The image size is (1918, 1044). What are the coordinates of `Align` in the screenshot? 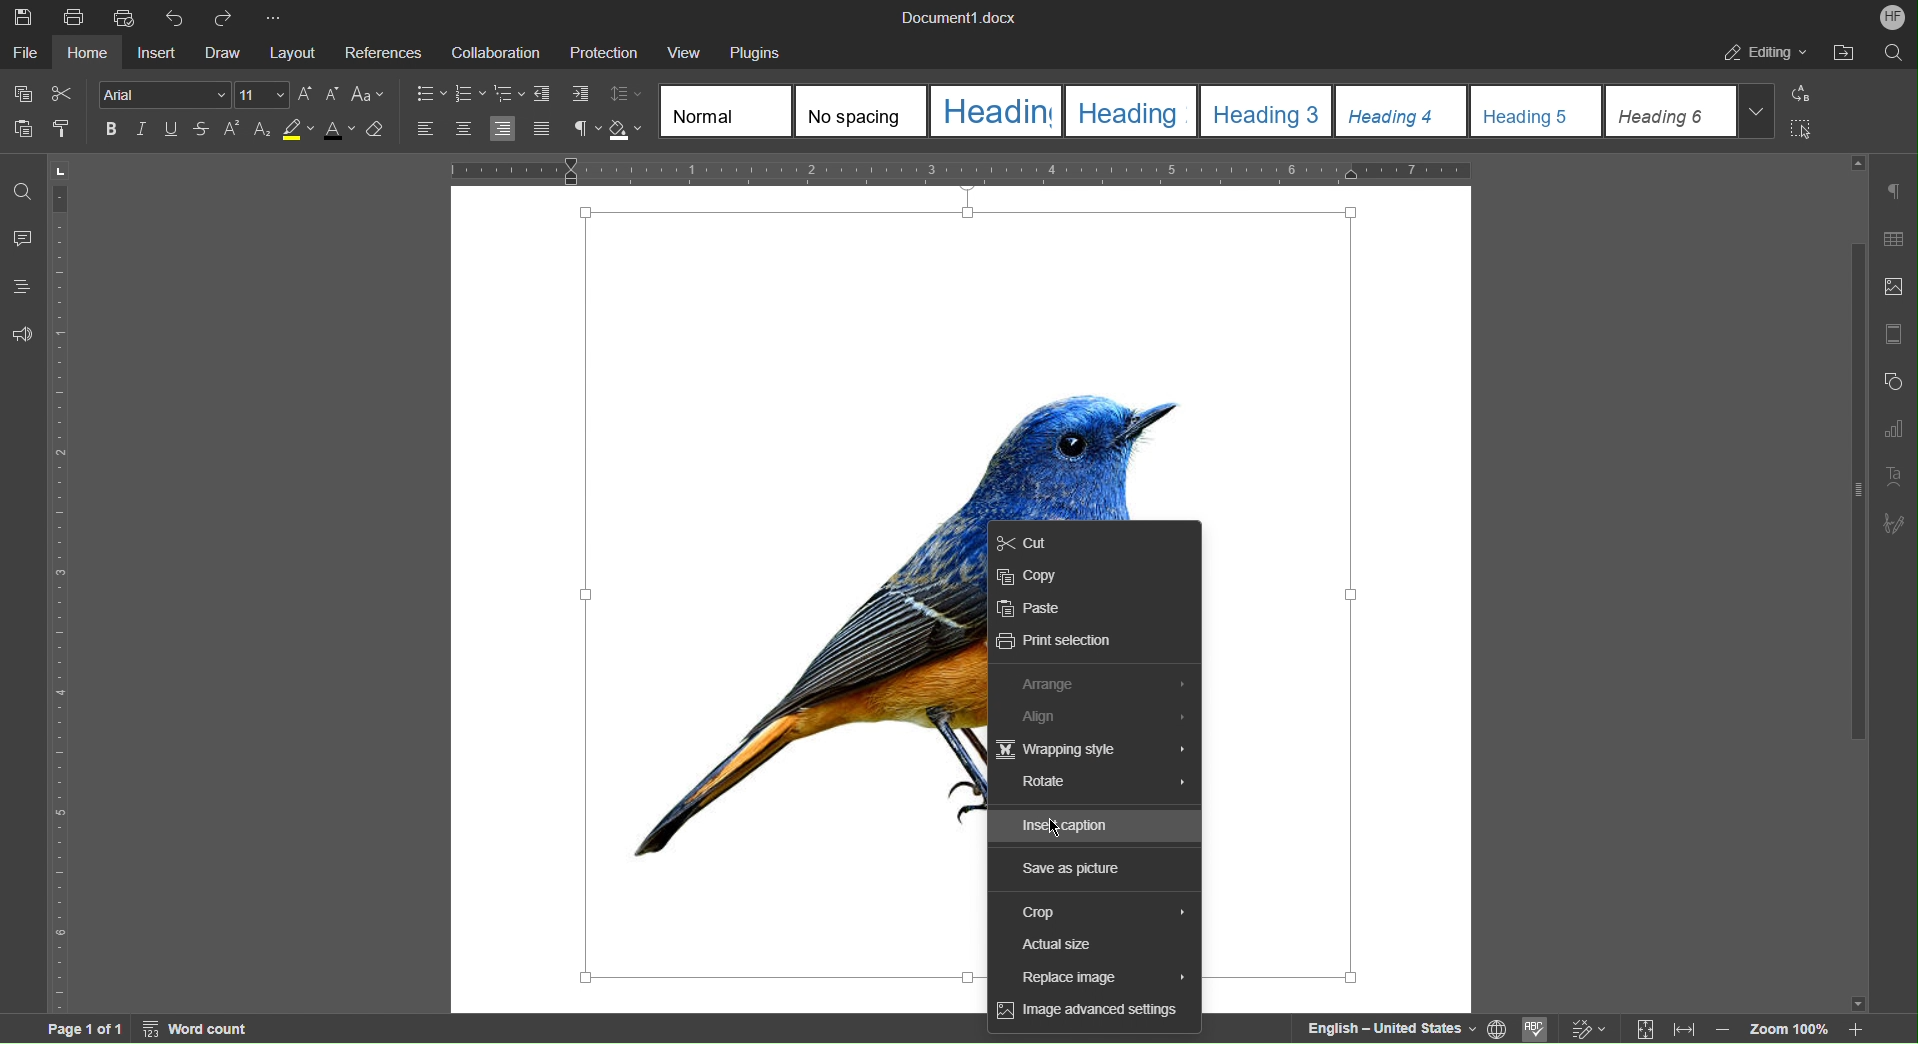 It's located at (1094, 717).